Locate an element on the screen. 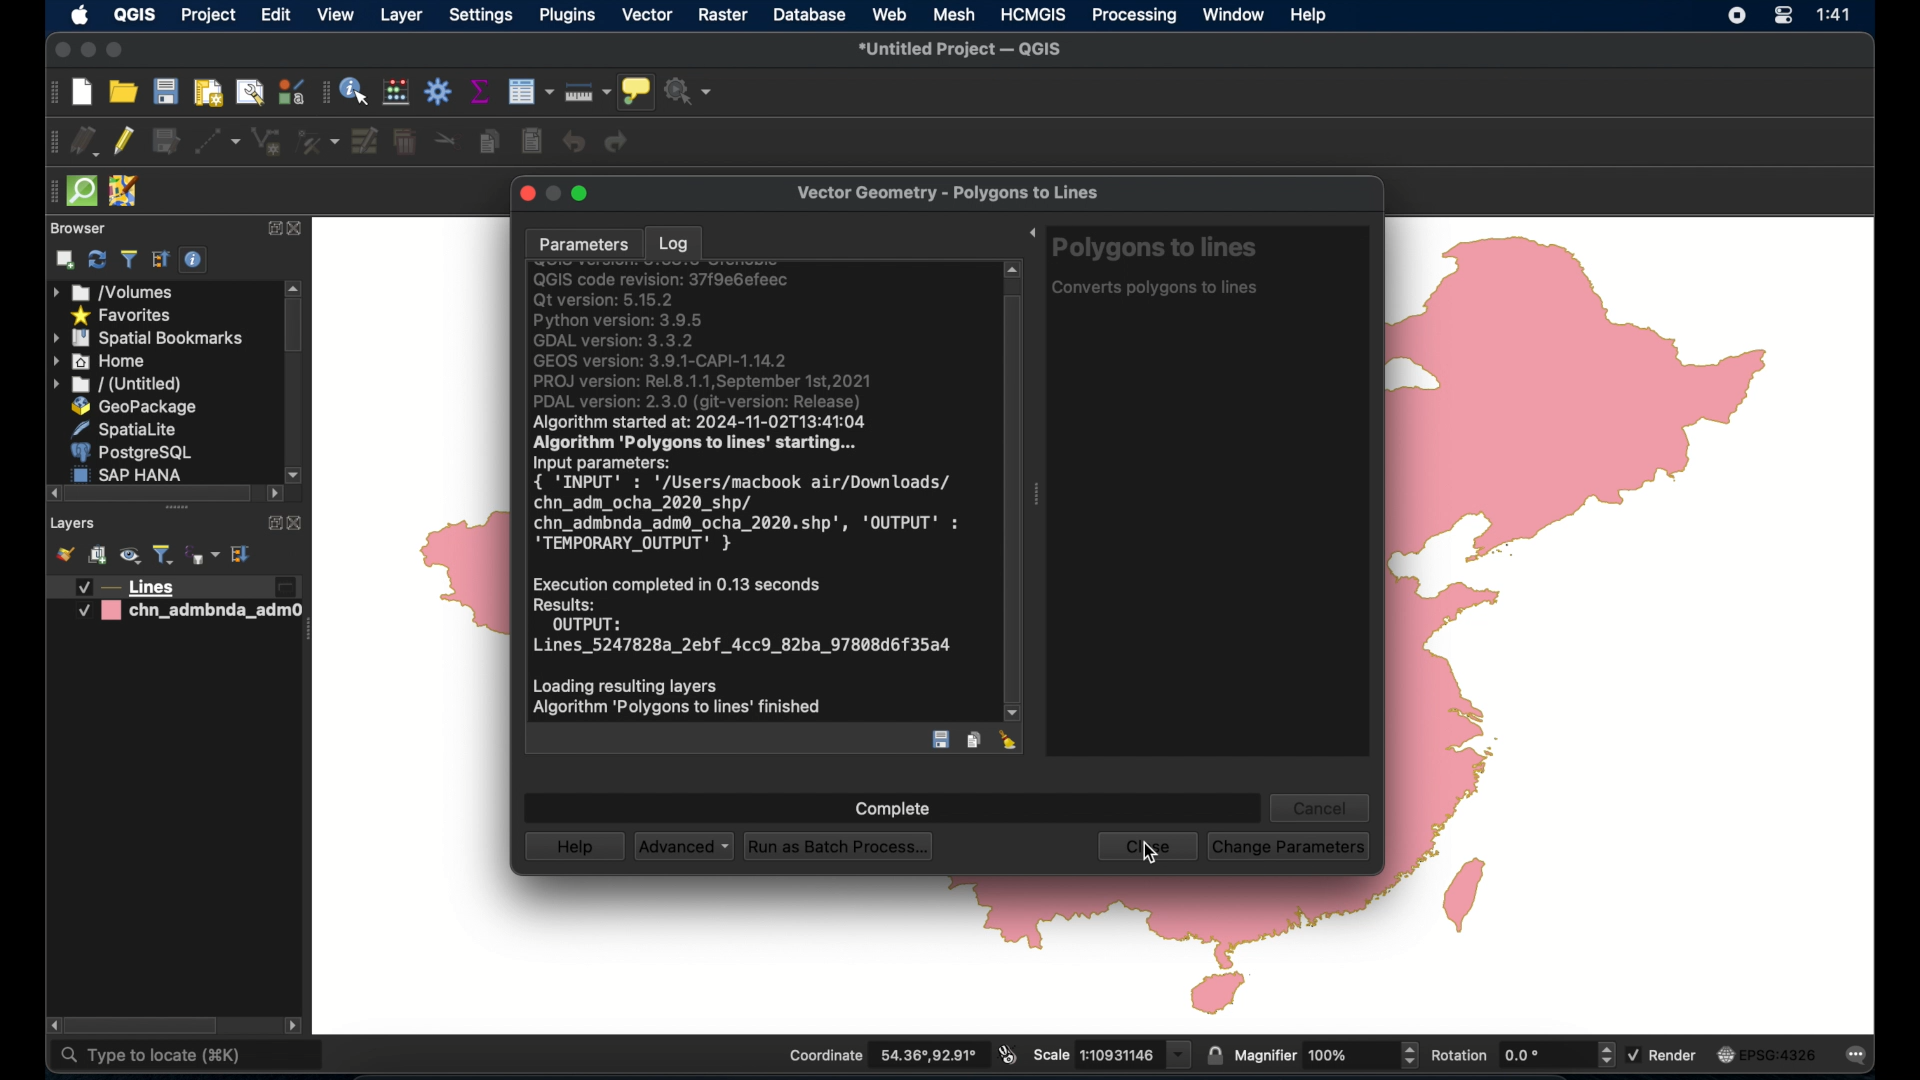 This screenshot has width=1920, height=1080. paste features is located at coordinates (534, 142).